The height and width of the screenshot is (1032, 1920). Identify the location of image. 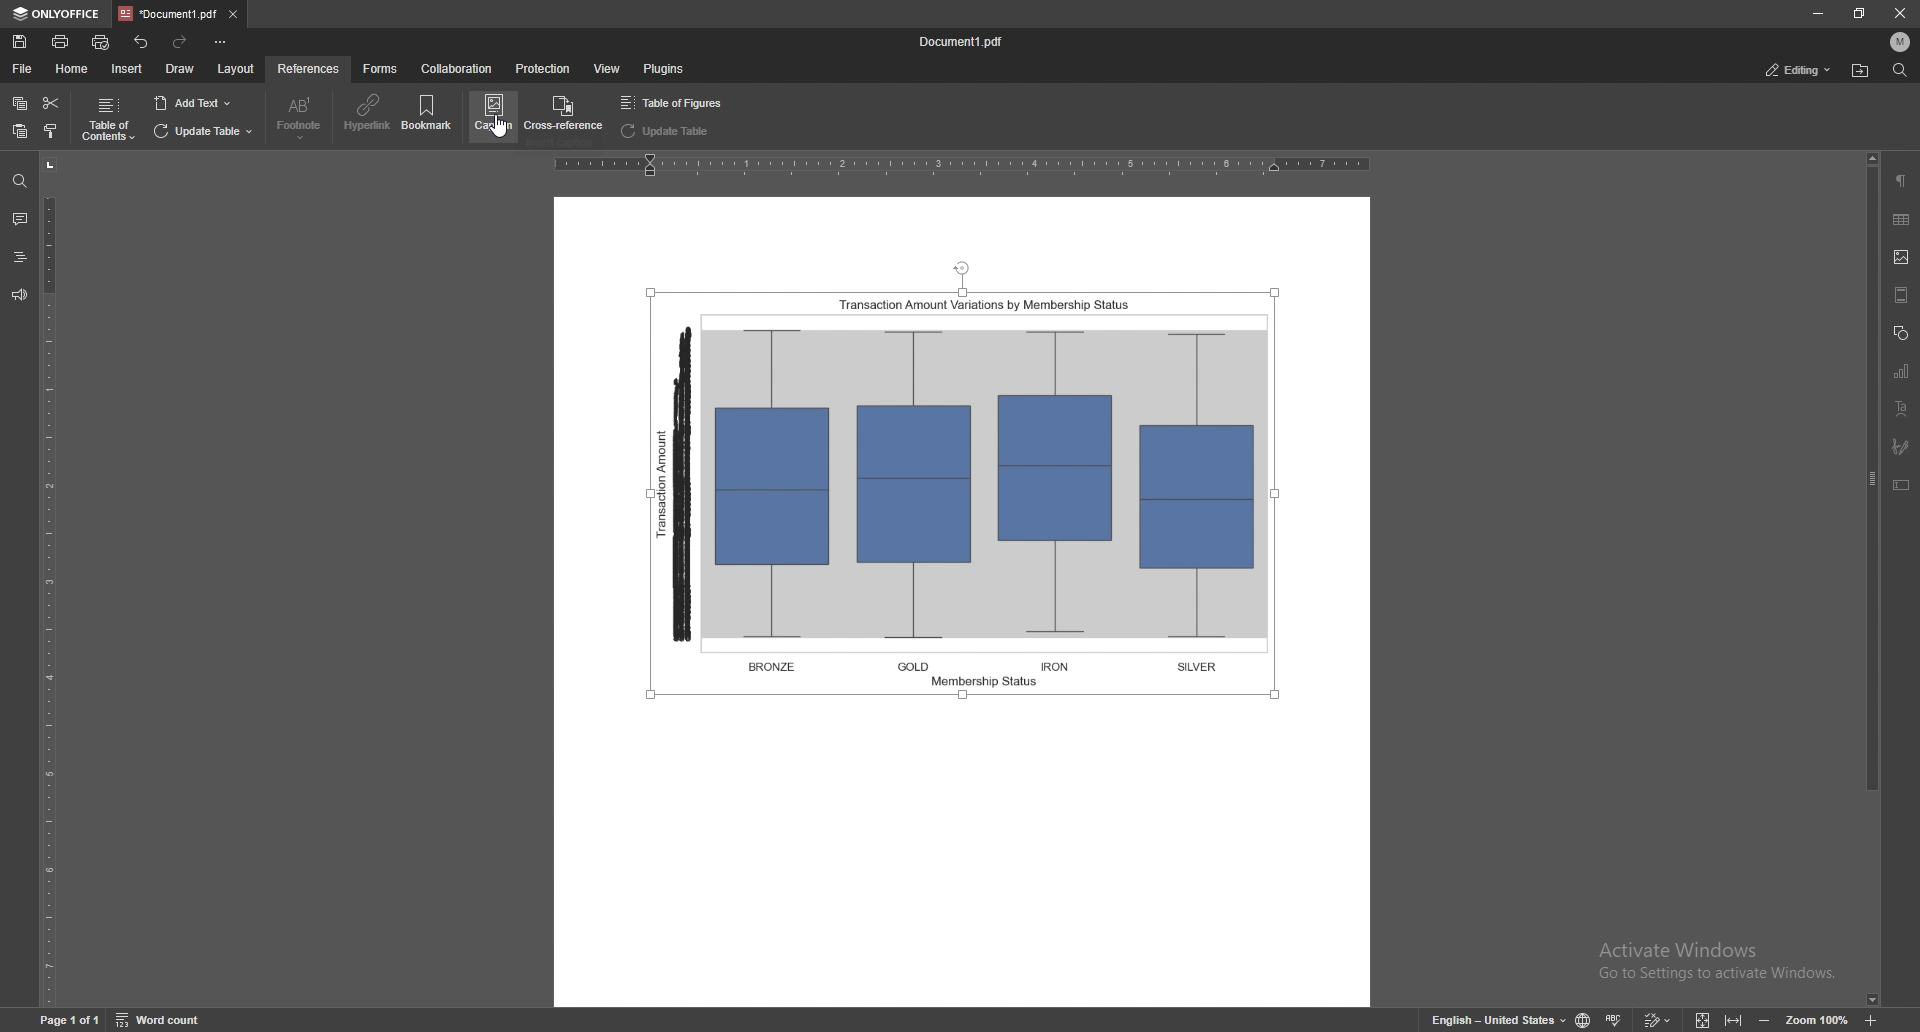
(1903, 257).